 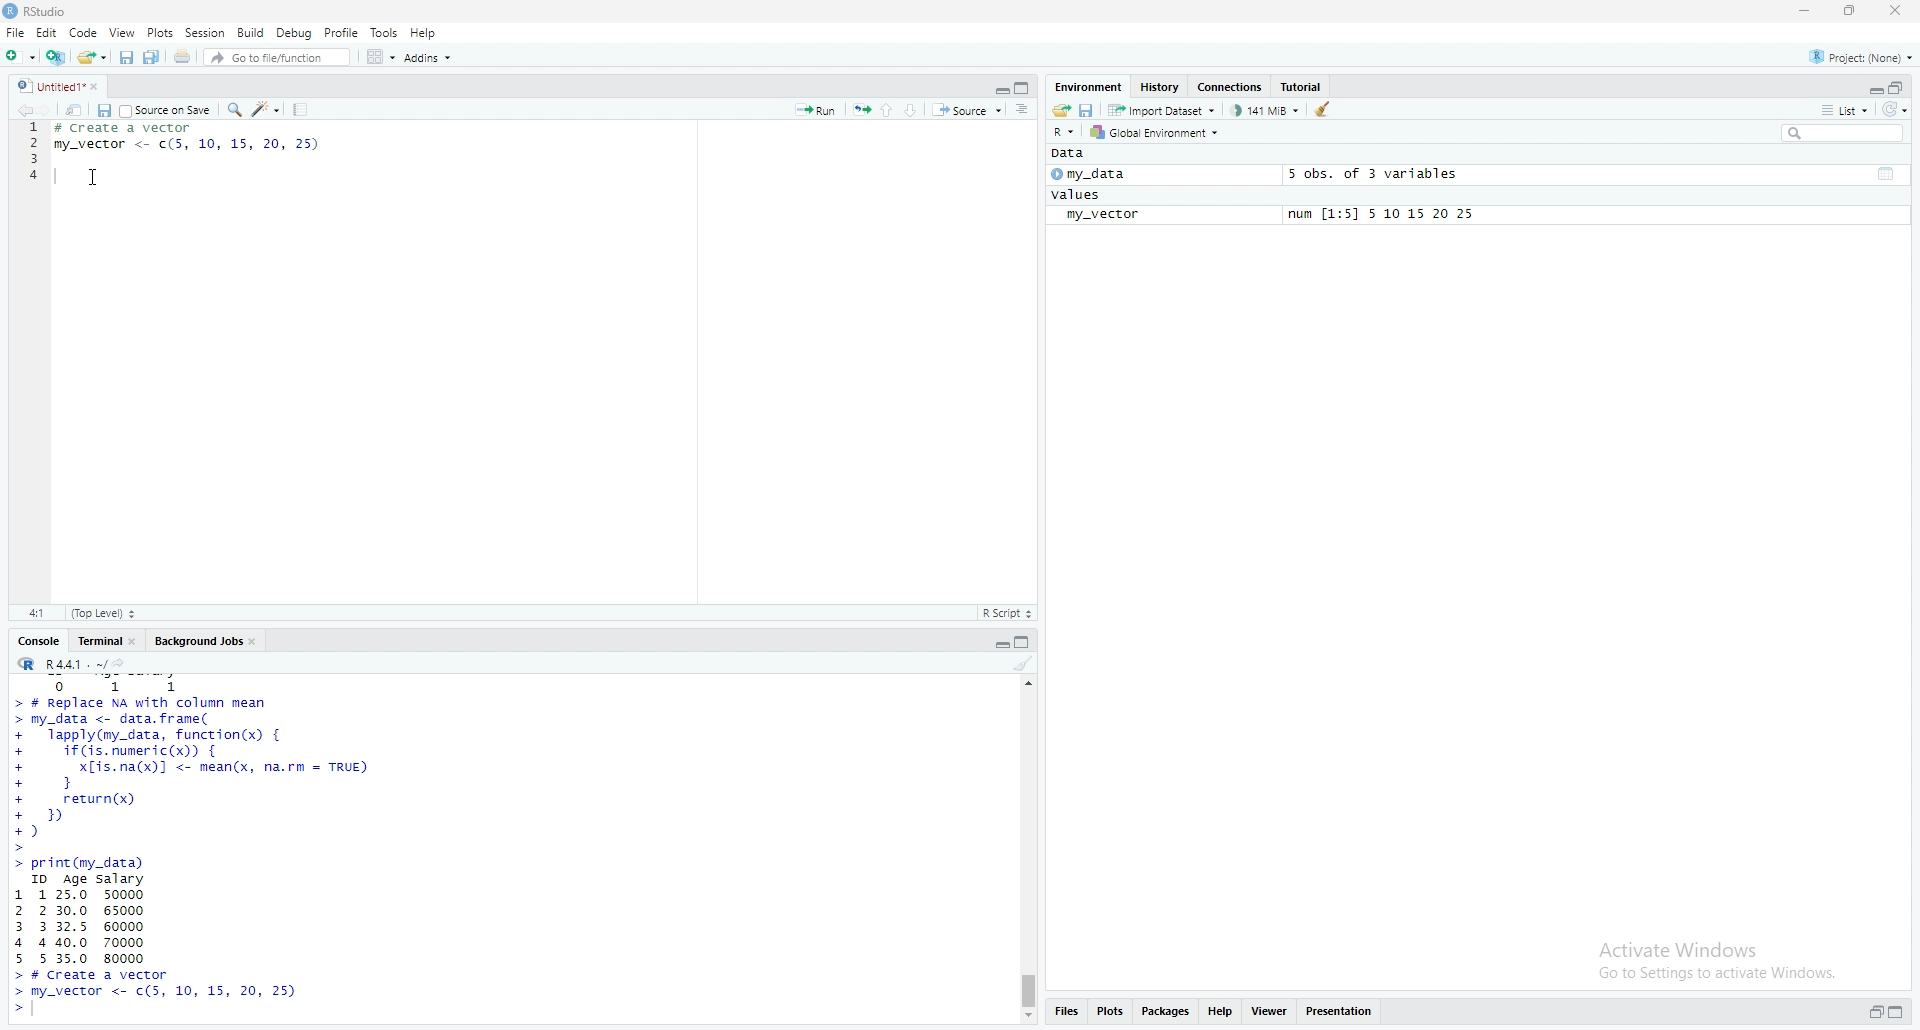 I want to click on collapse, so click(x=1899, y=88).